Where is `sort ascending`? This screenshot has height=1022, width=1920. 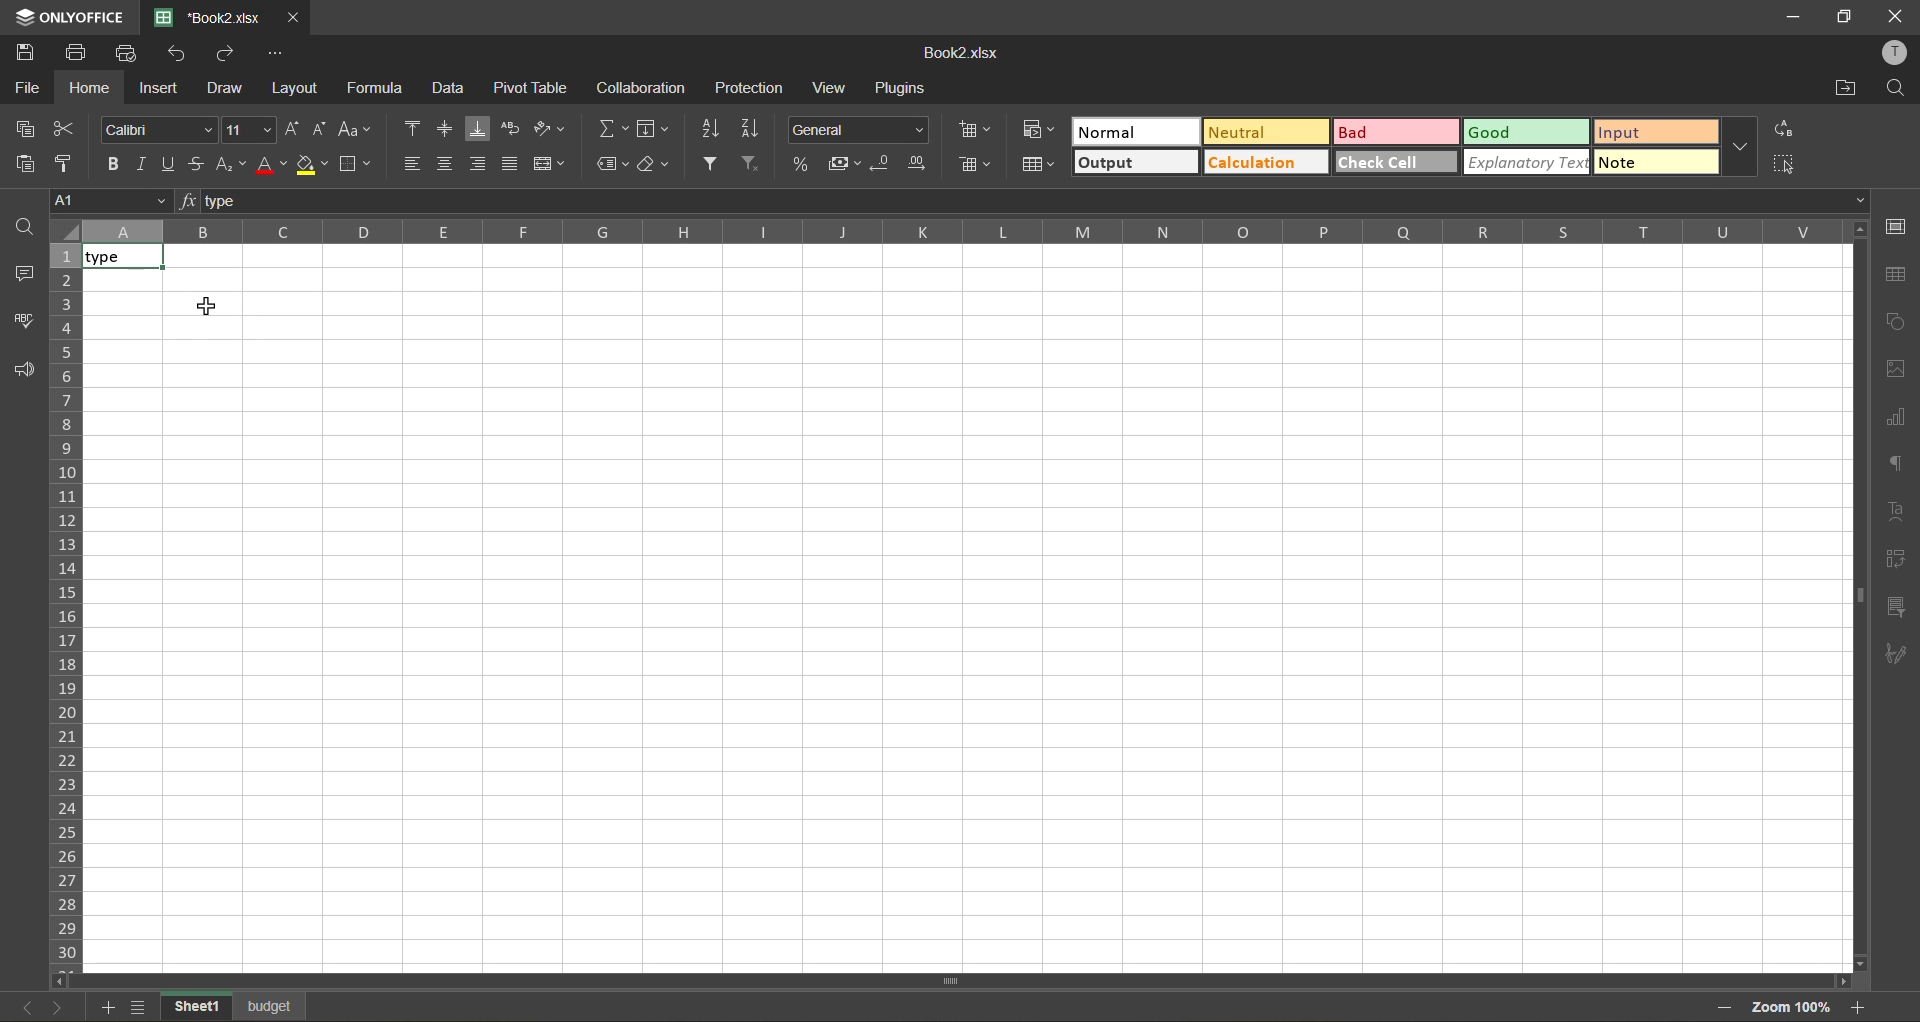 sort ascending is located at coordinates (710, 132).